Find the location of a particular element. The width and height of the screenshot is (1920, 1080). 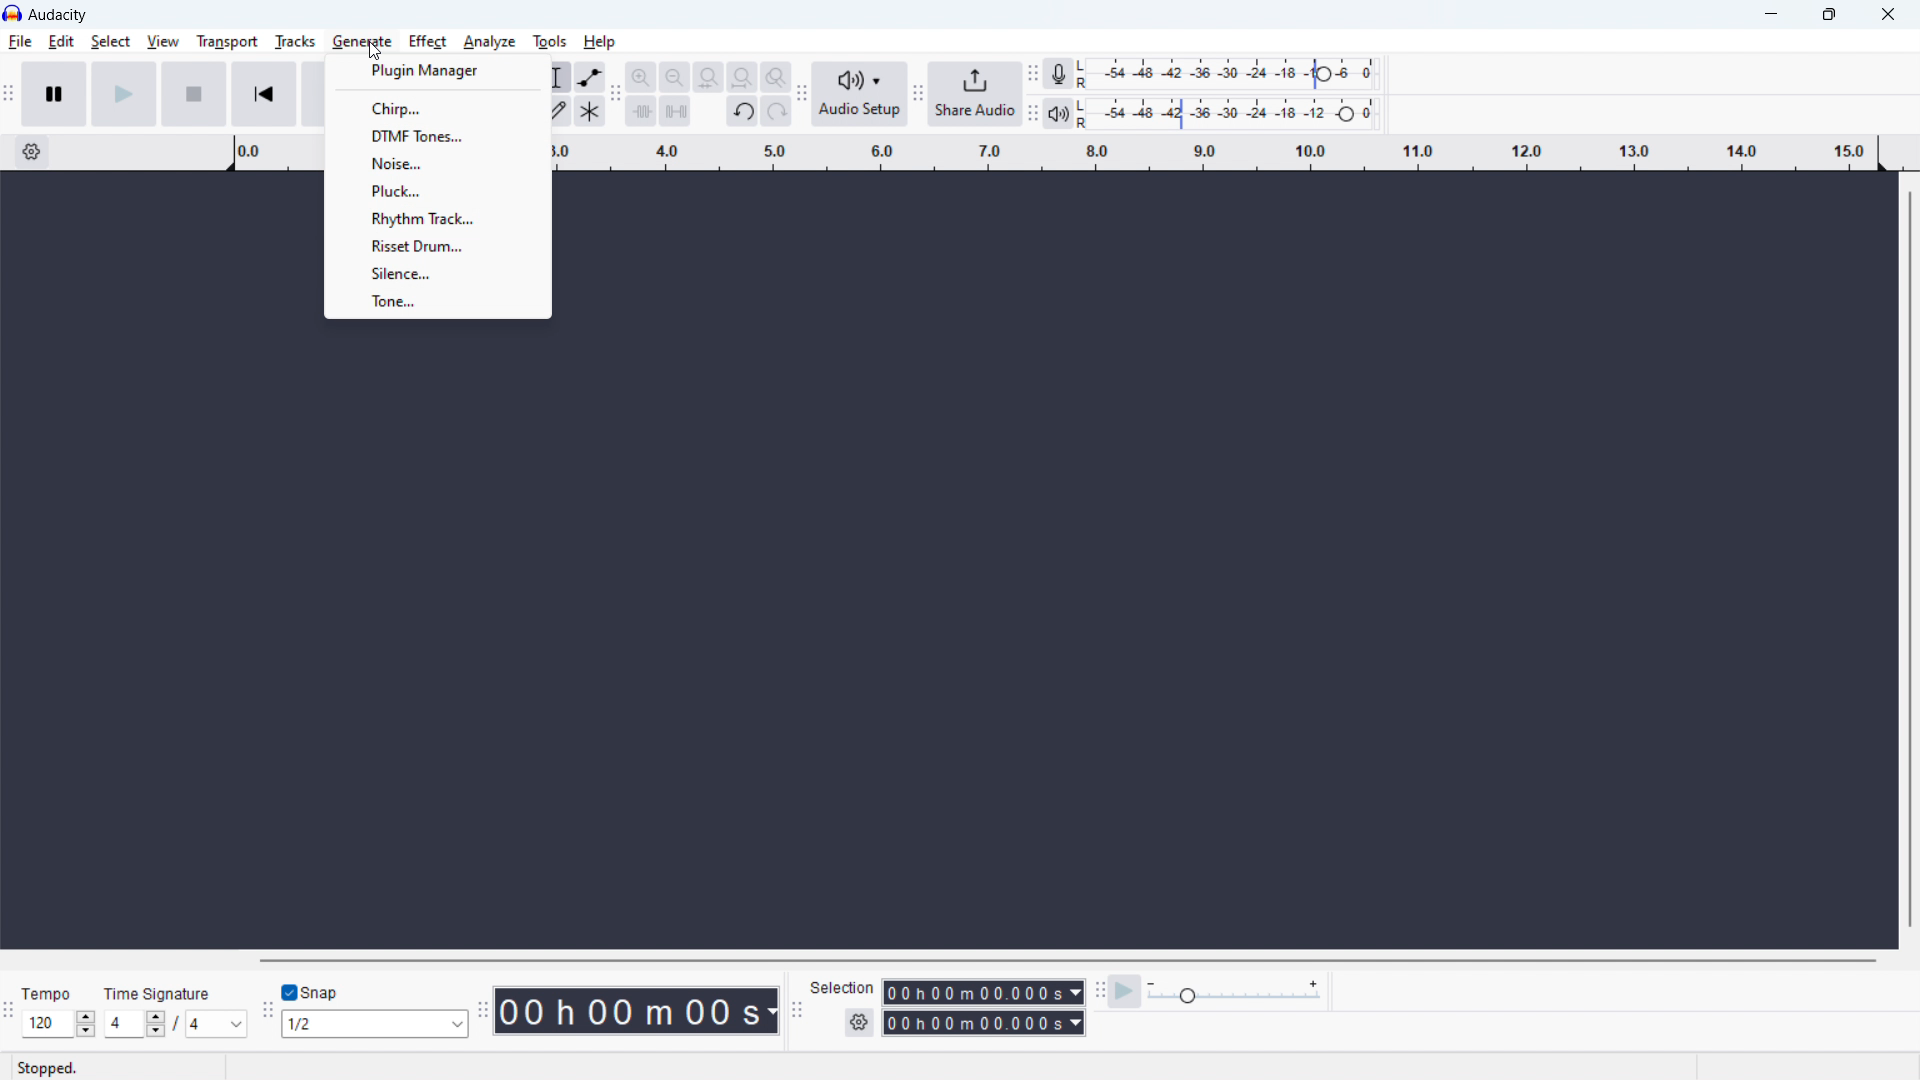

start time is located at coordinates (985, 993).